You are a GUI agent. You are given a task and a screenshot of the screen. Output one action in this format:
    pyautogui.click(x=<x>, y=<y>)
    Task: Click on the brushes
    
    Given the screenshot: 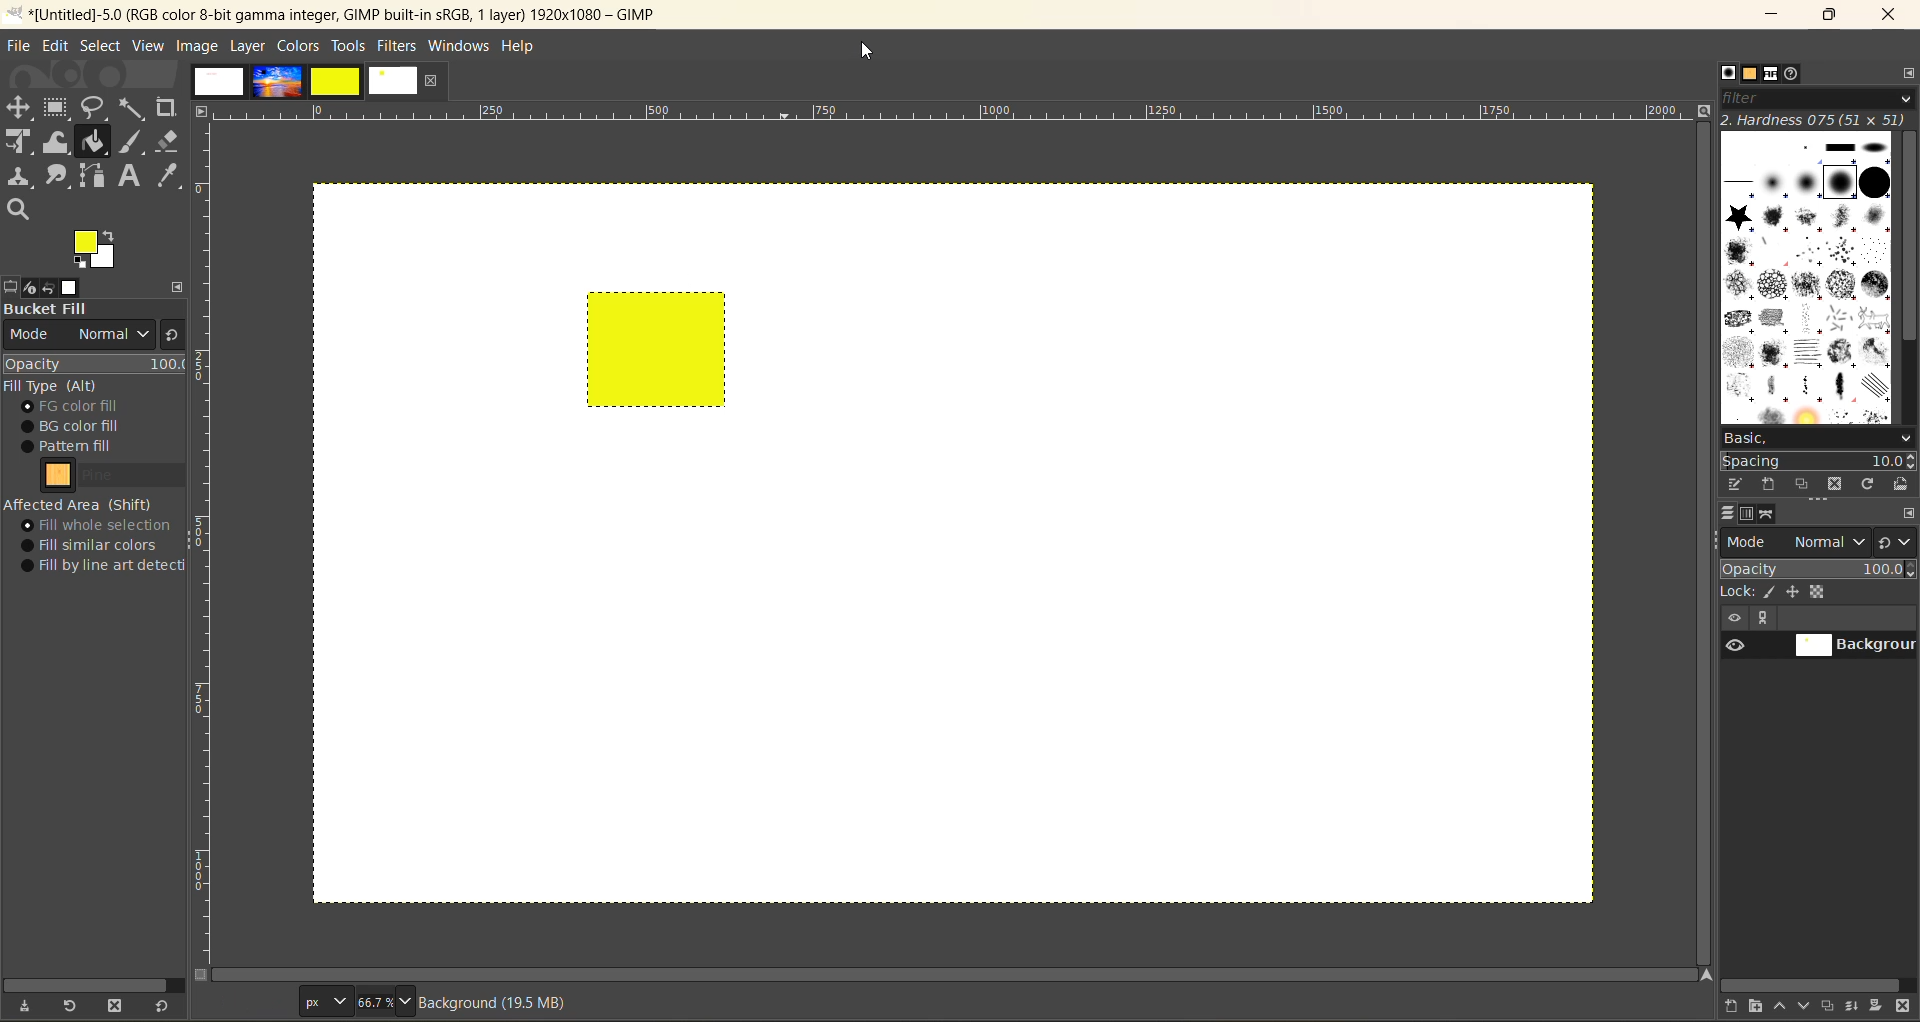 What is the action you would take?
    pyautogui.click(x=1807, y=278)
    